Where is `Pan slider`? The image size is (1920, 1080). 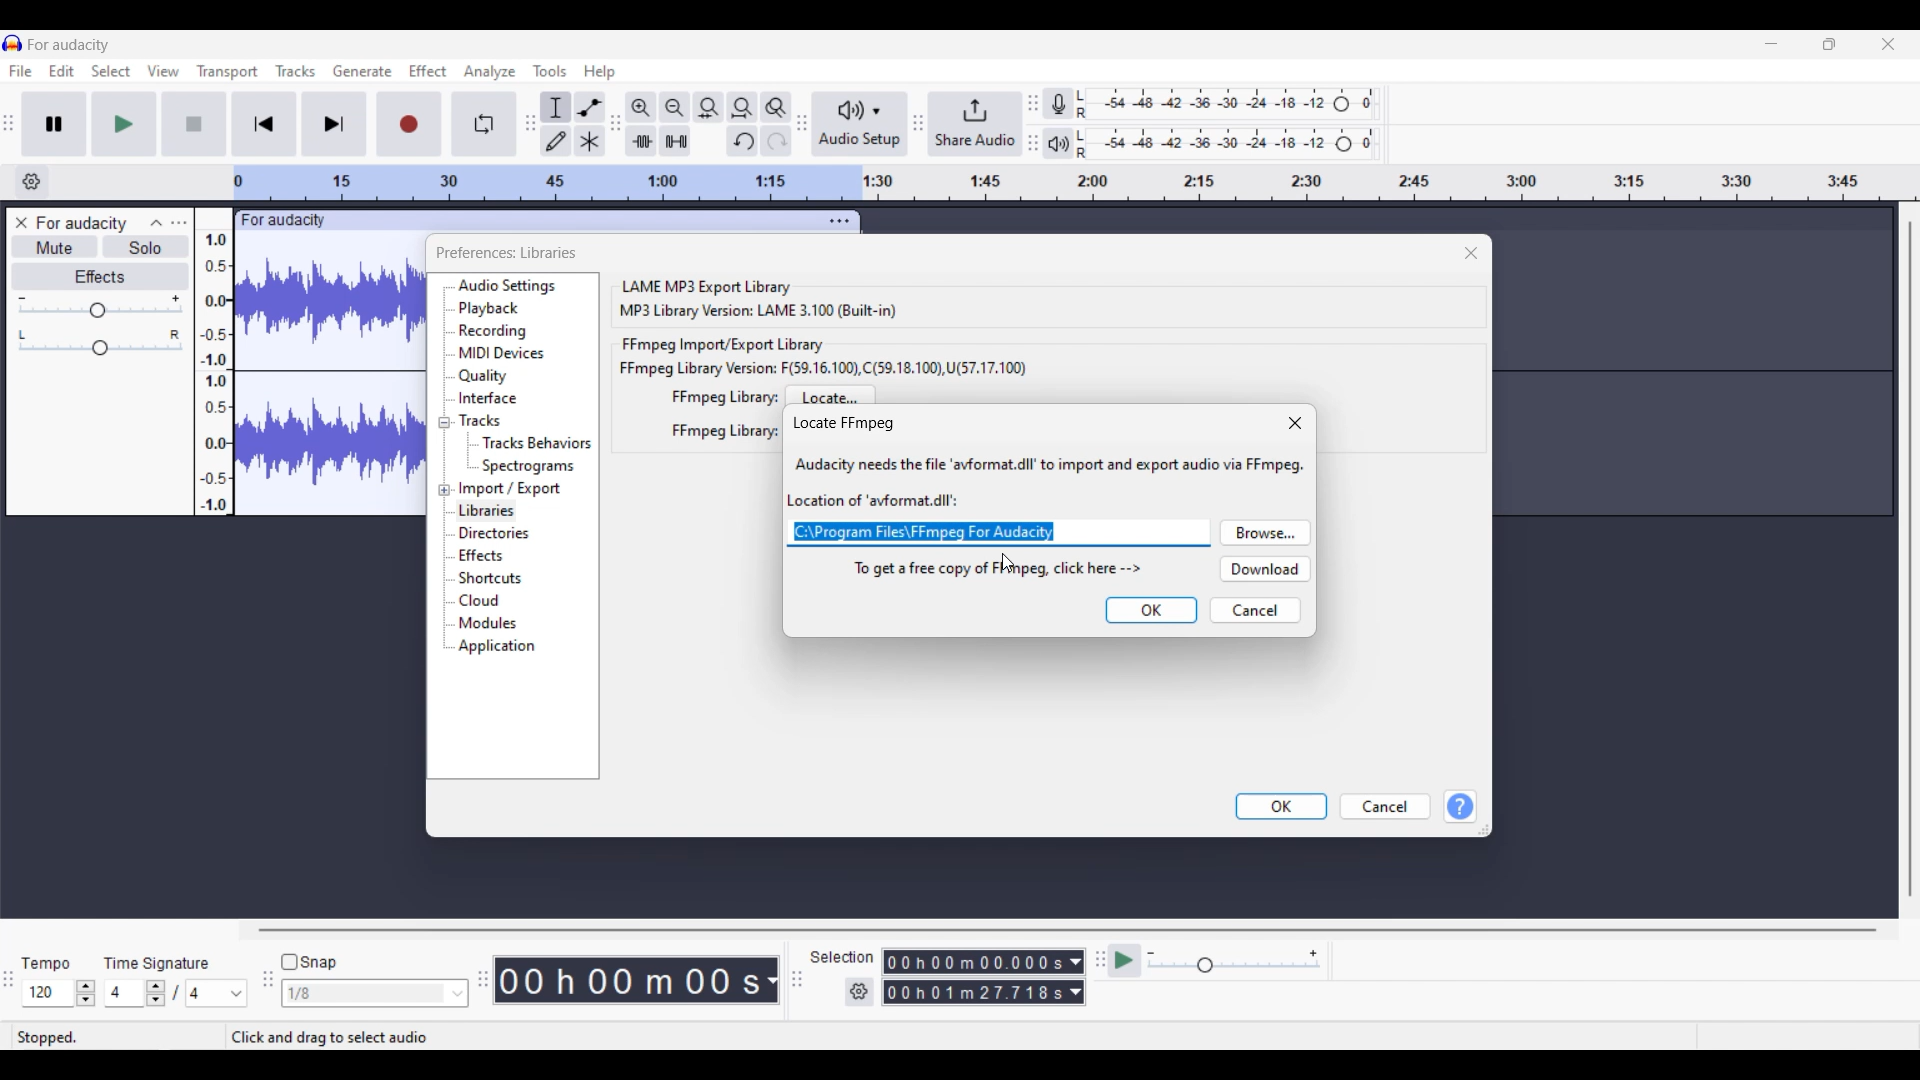 Pan slider is located at coordinates (101, 342).